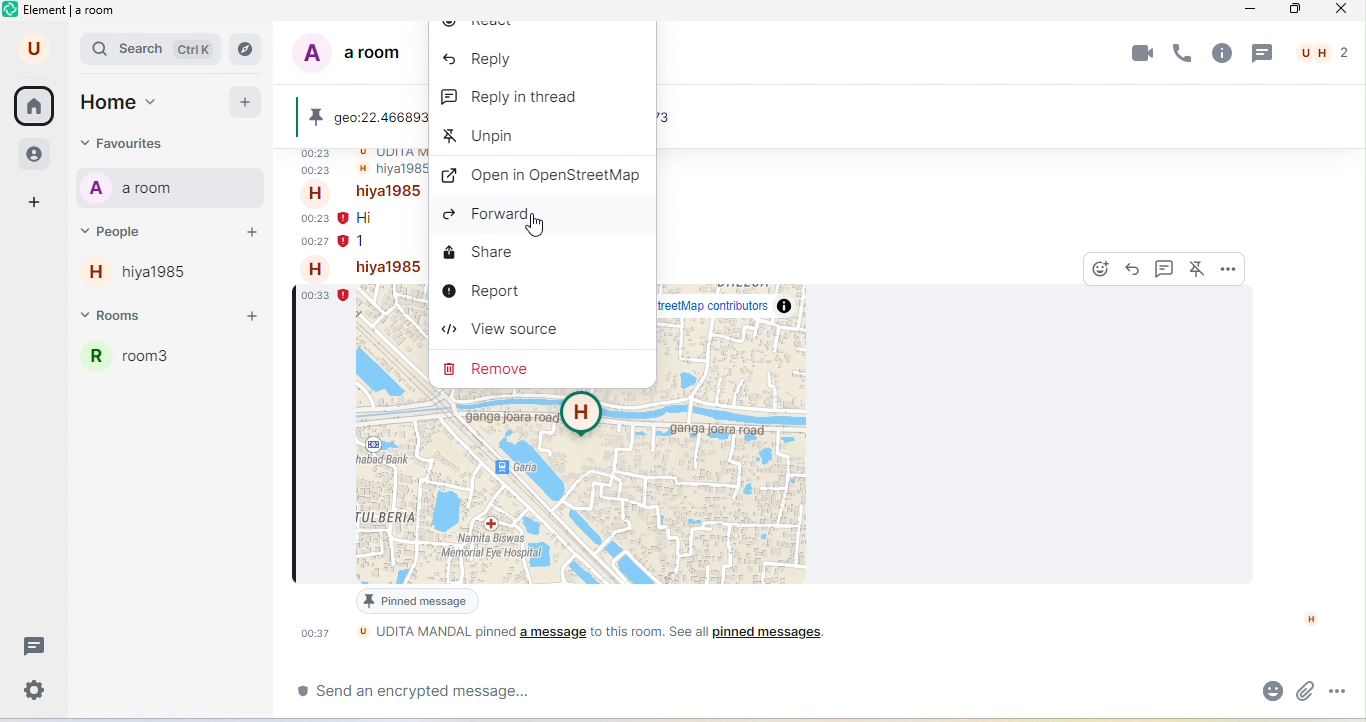 The width and height of the screenshot is (1366, 722). Describe the element at coordinates (359, 57) in the screenshot. I see `a room` at that location.